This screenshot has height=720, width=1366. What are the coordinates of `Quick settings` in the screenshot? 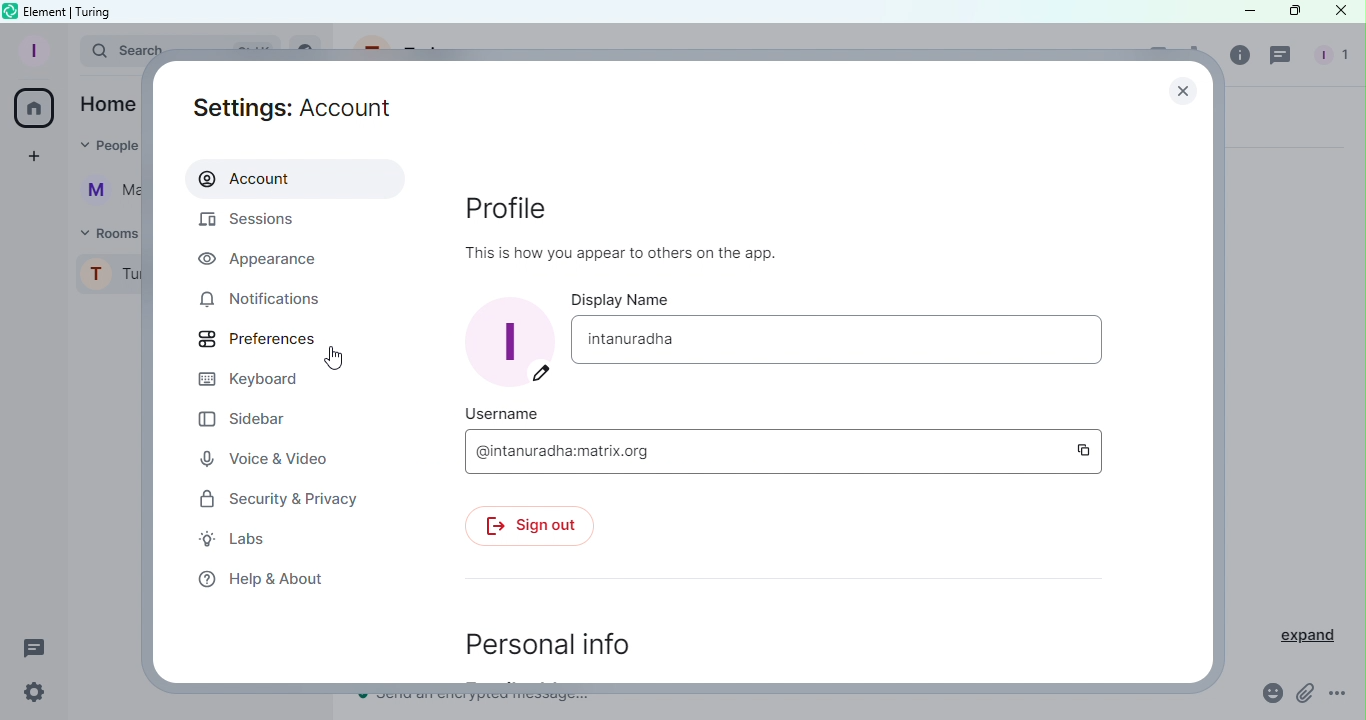 It's located at (35, 696).